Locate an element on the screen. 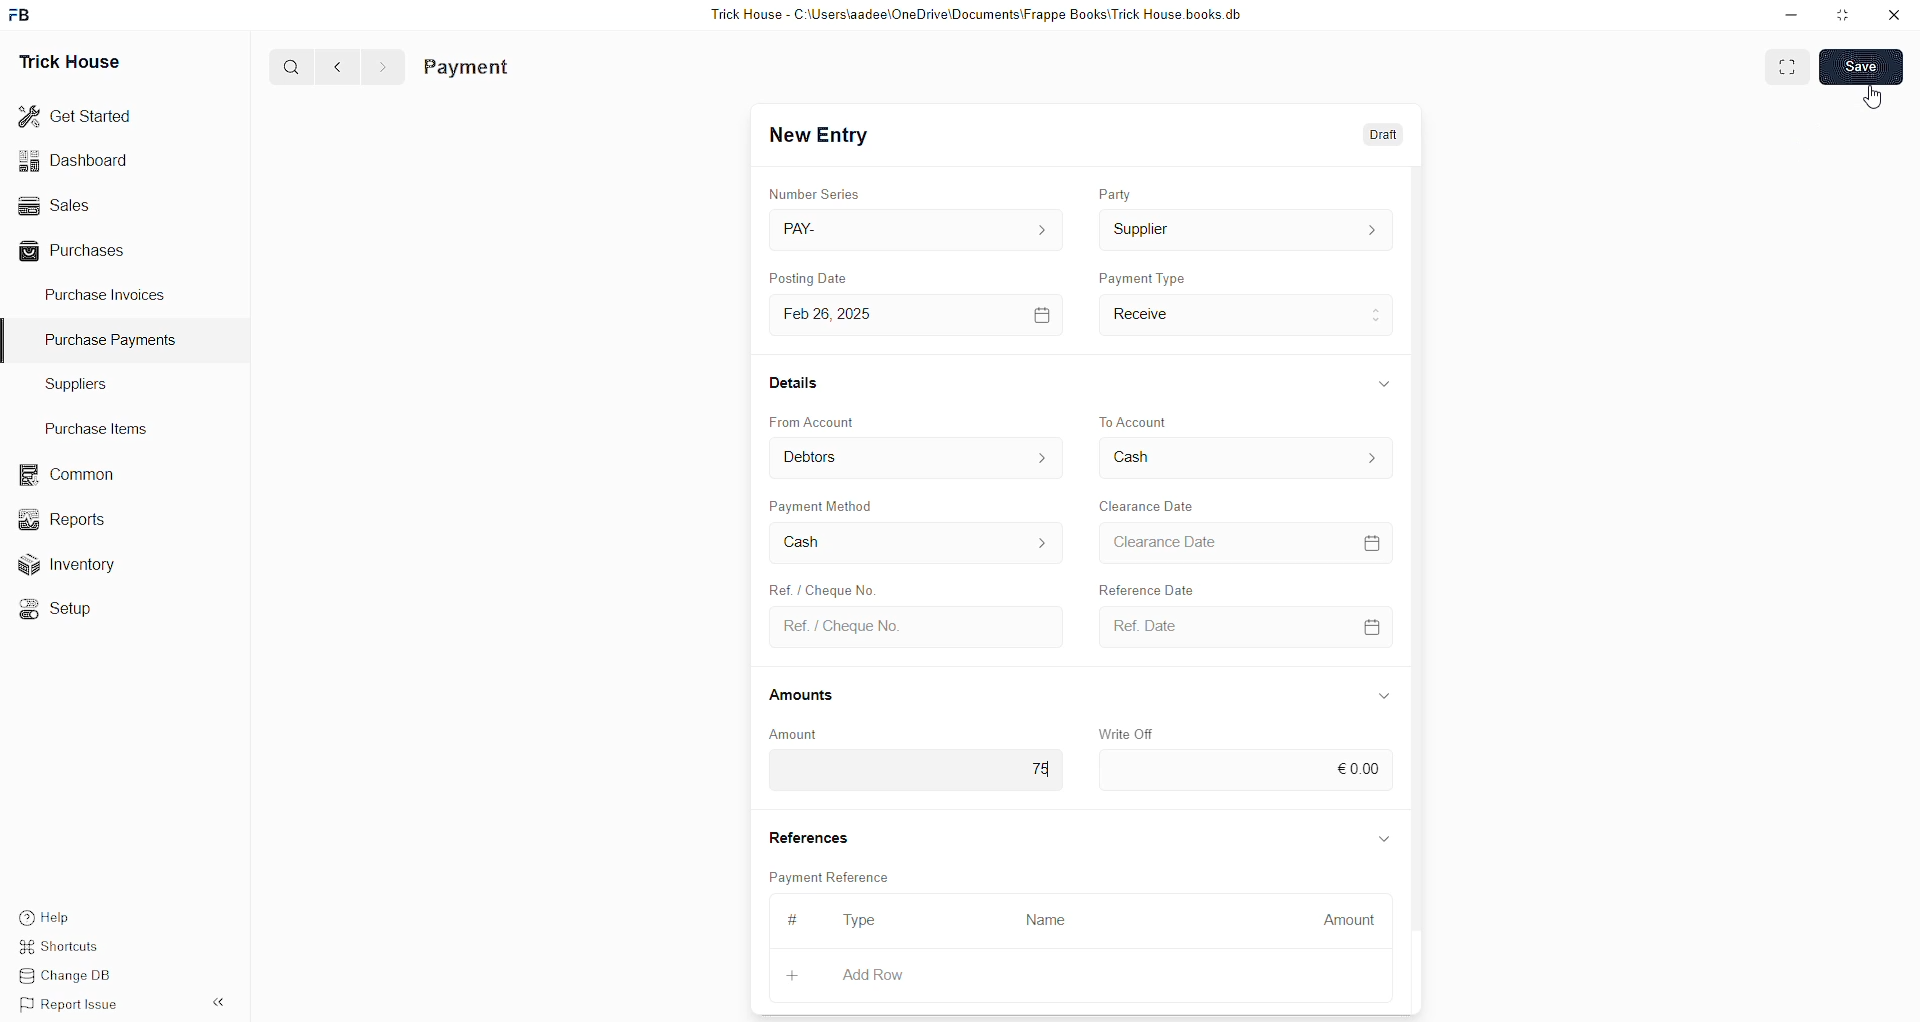  Shortcuts is located at coordinates (60, 947).